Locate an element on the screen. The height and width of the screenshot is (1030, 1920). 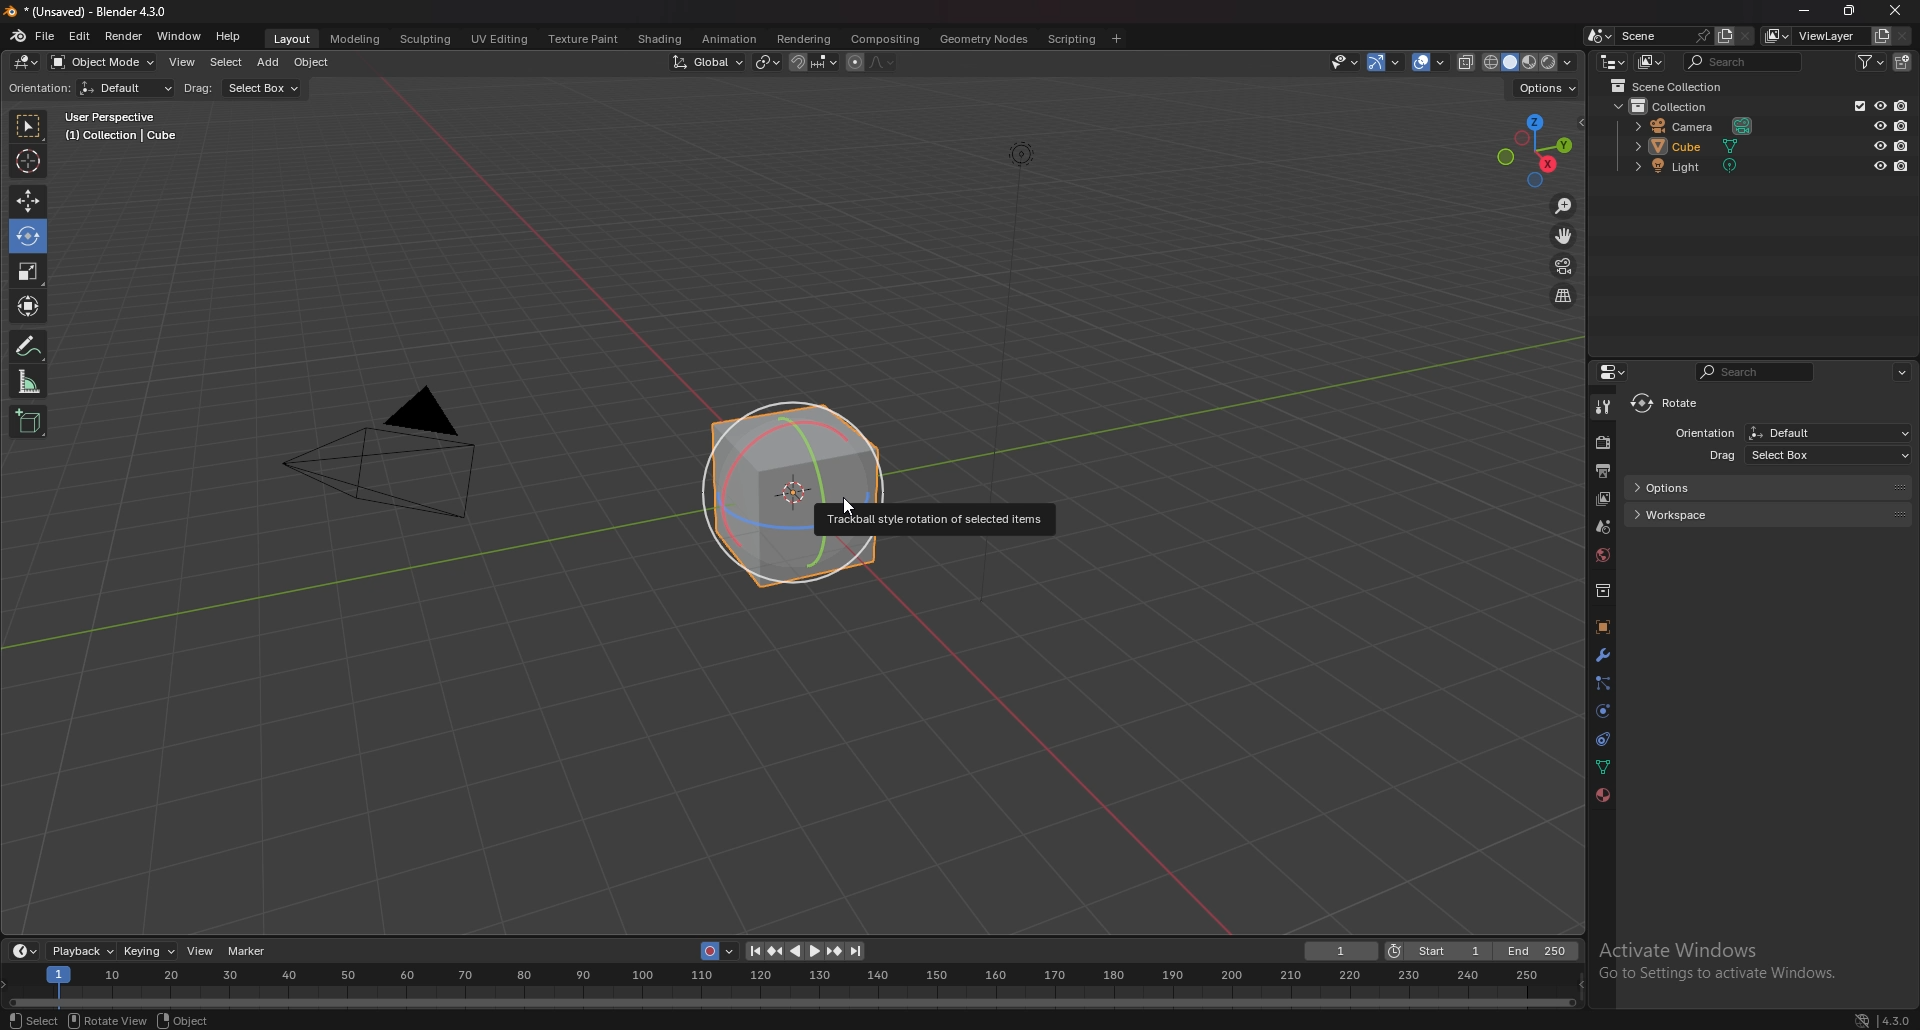
drag select box is located at coordinates (1793, 456).